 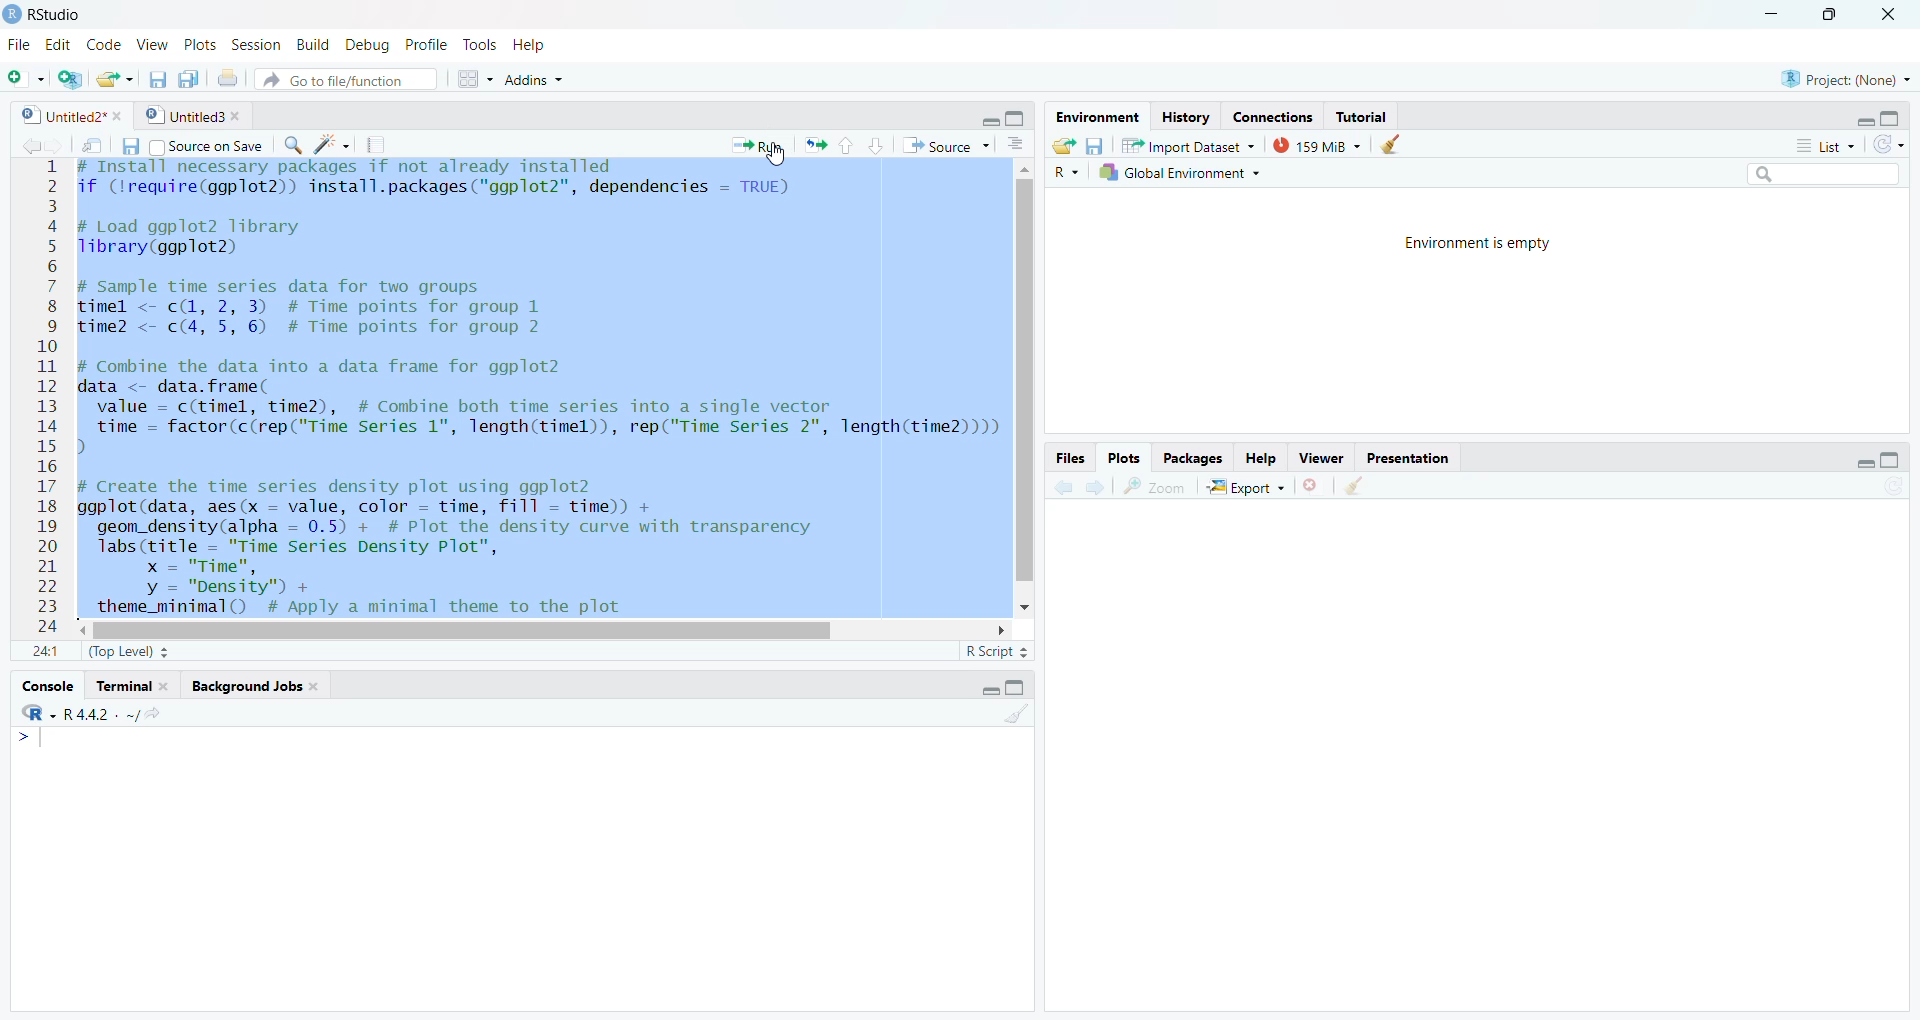 I want to click on Print, so click(x=227, y=79).